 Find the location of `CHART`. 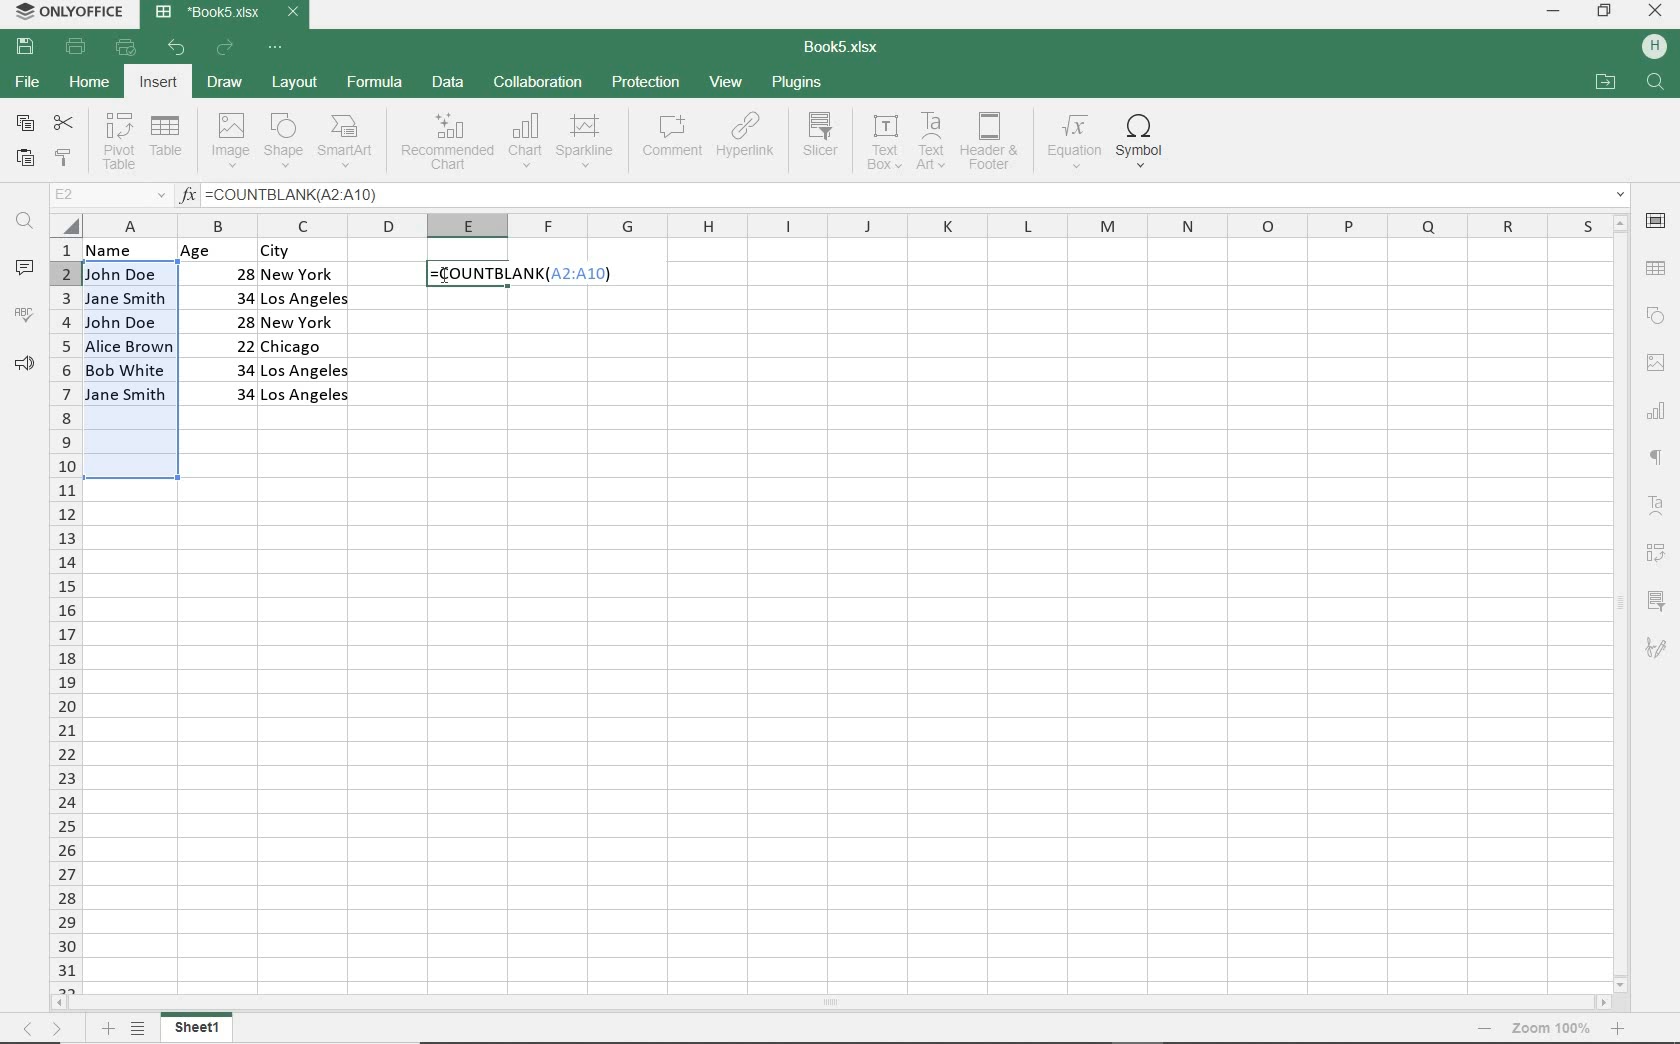

CHART is located at coordinates (524, 144).